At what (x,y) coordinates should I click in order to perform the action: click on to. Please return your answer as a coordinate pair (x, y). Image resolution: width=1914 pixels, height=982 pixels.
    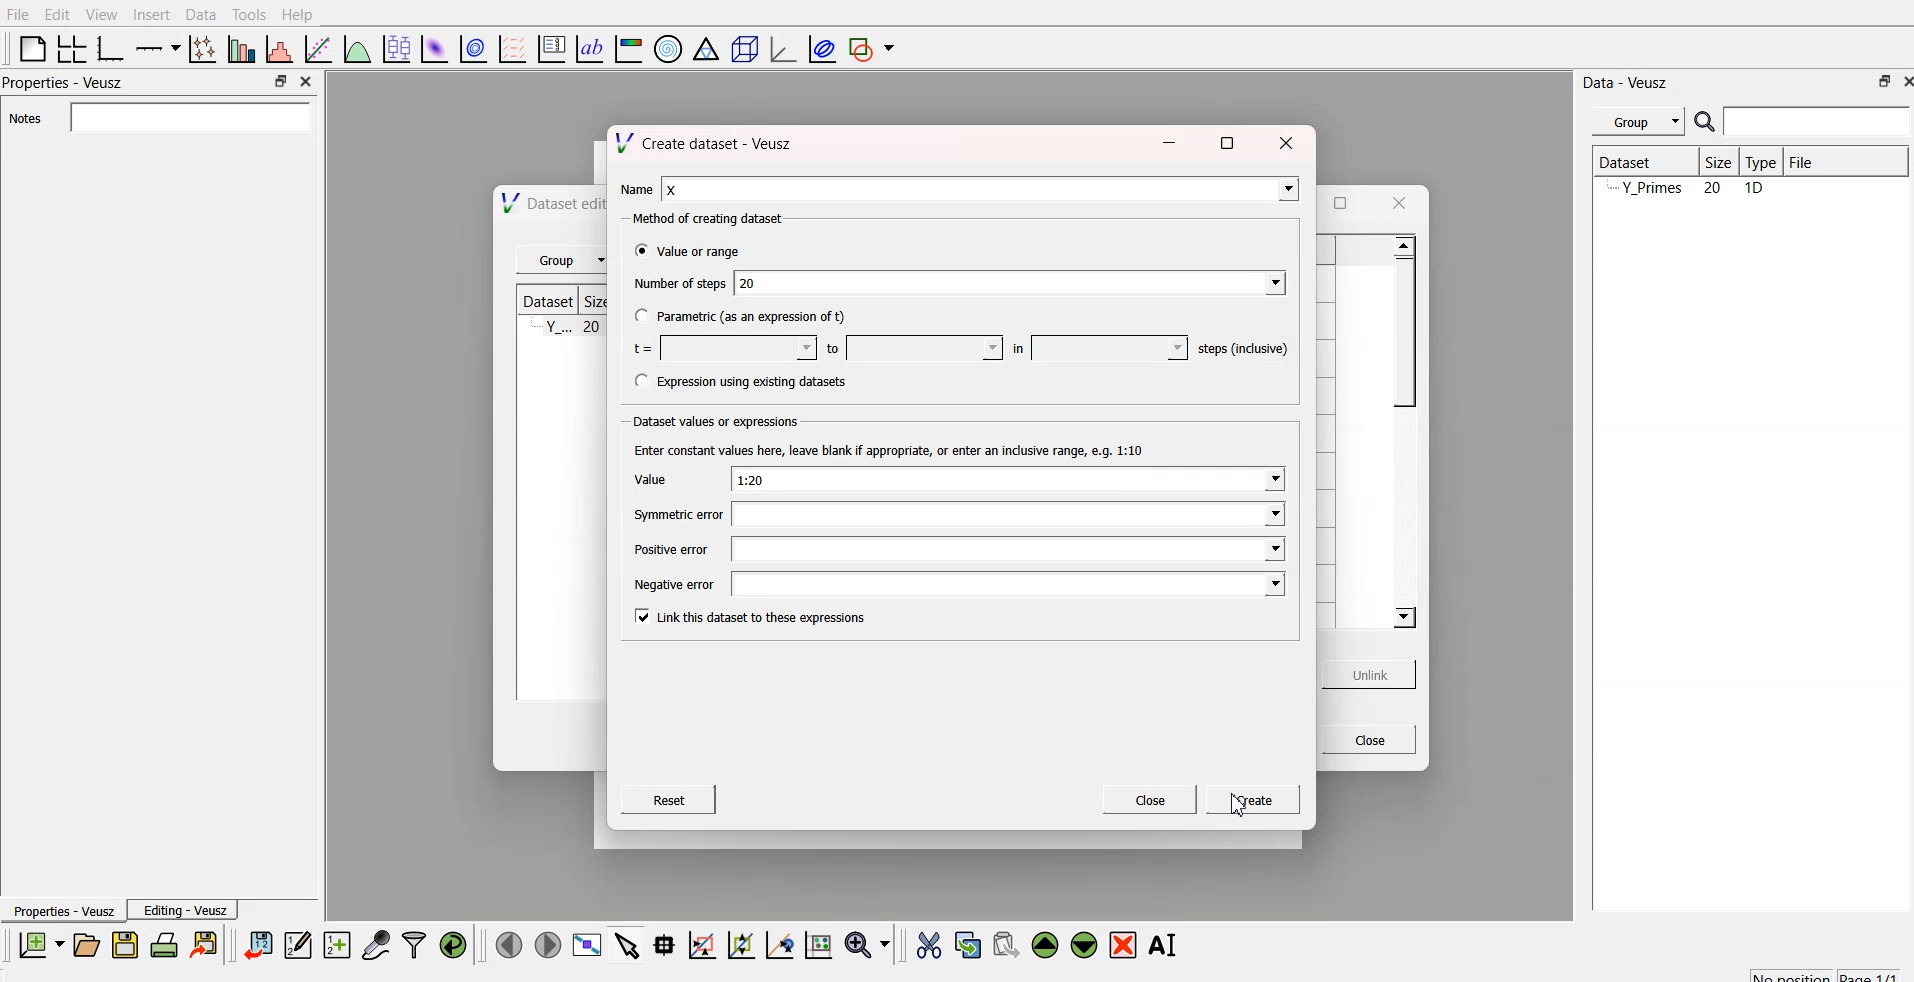
    Looking at the image, I should click on (910, 348).